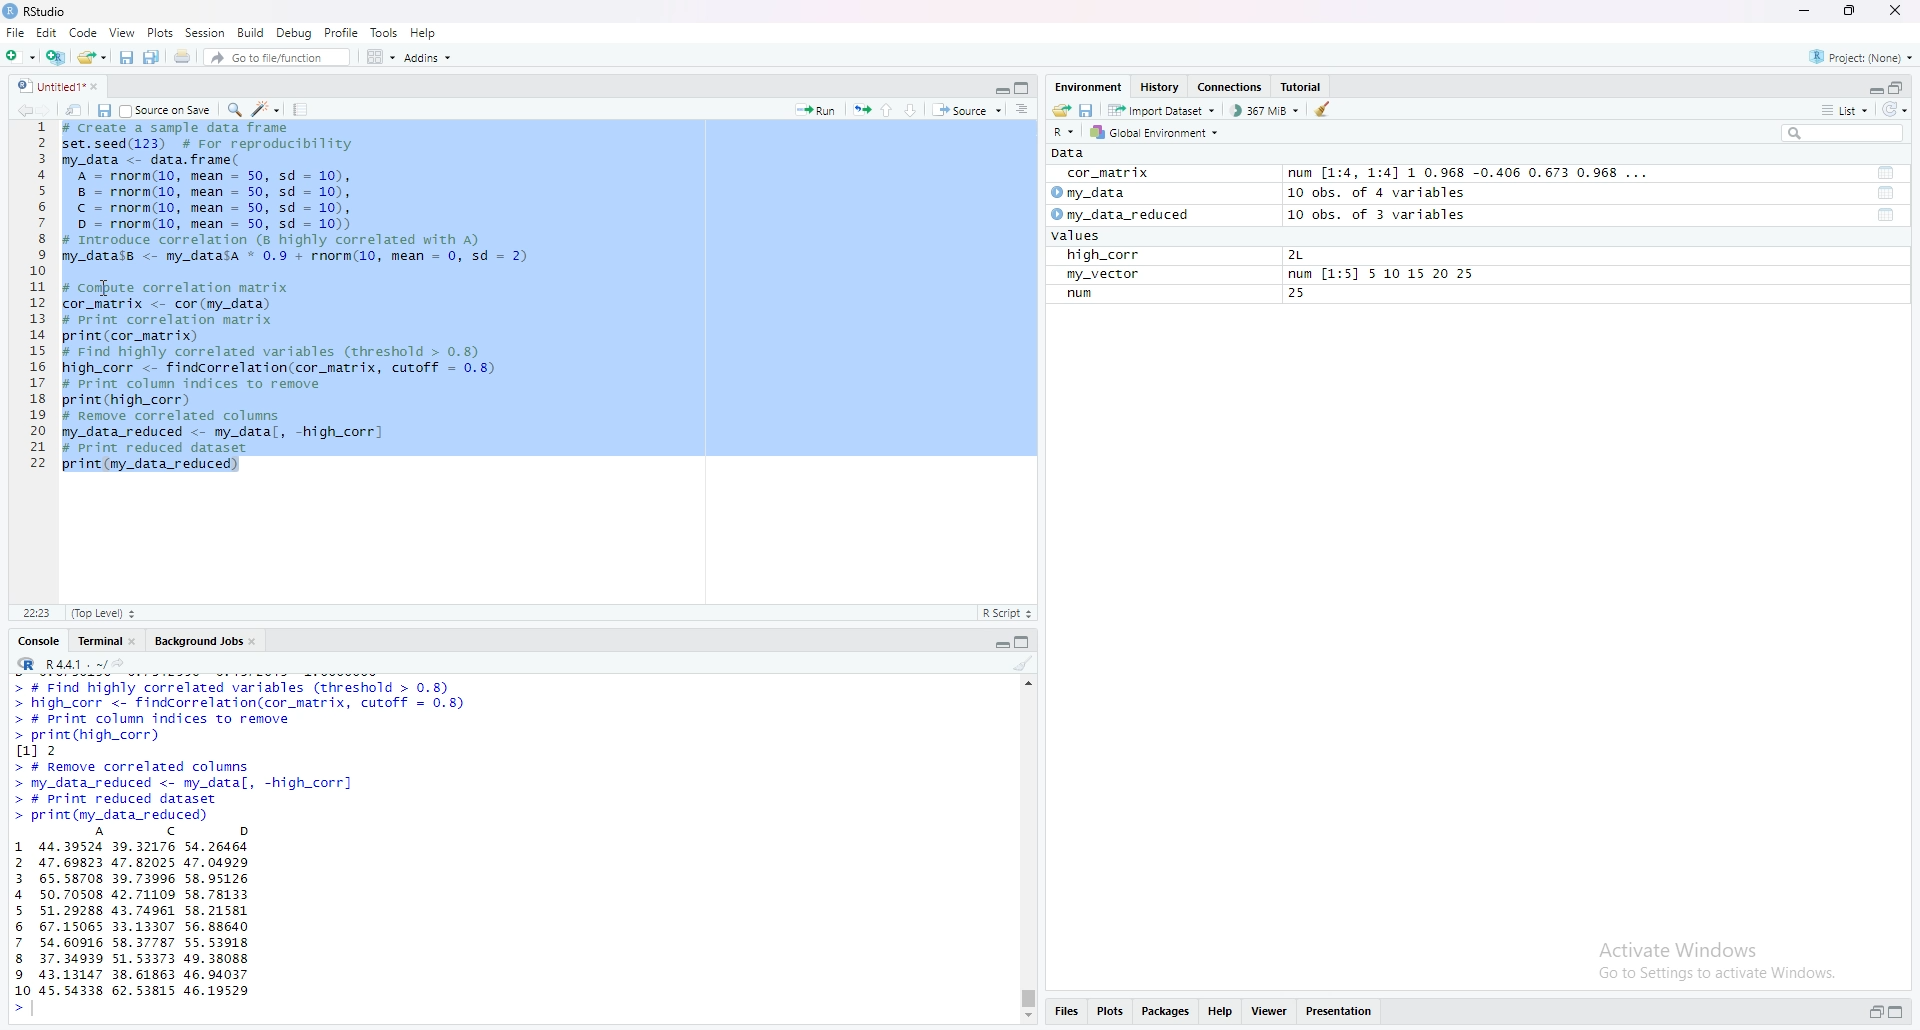  I want to click on Console, so click(40, 641).